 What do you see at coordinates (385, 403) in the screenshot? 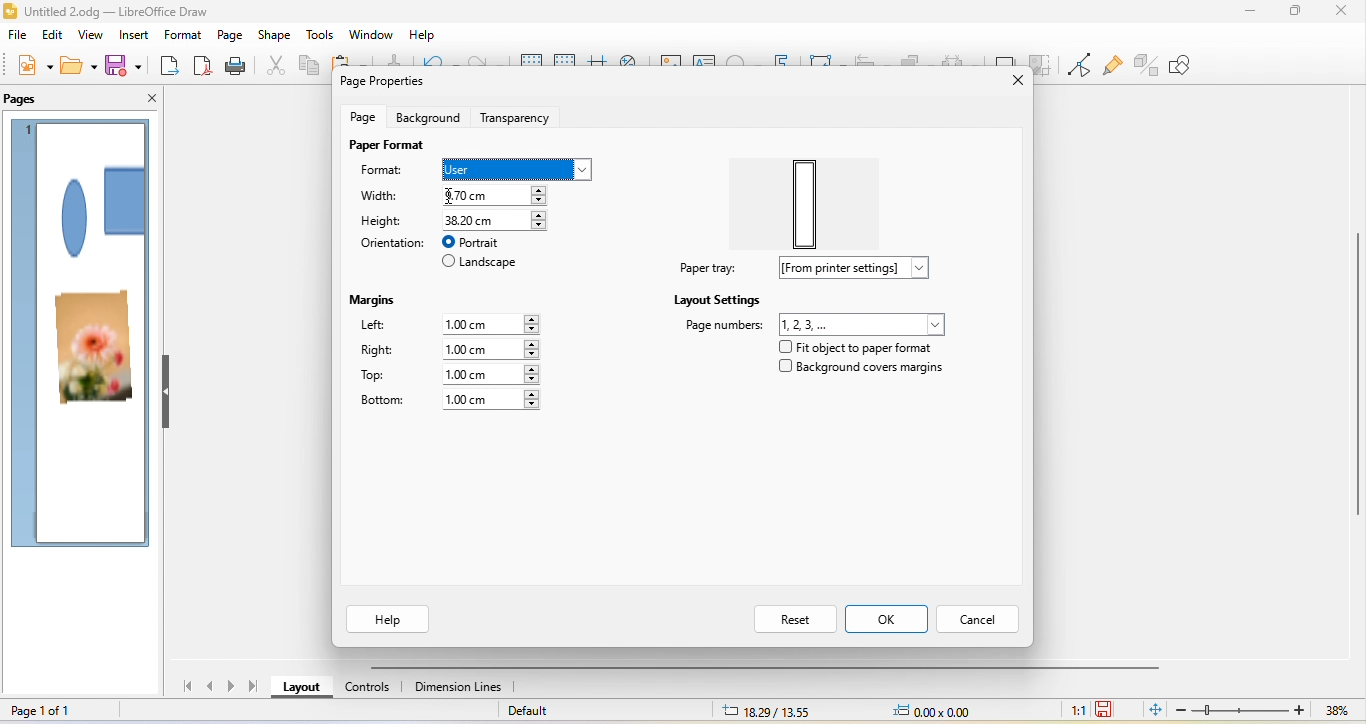
I see `bottom` at bounding box center [385, 403].